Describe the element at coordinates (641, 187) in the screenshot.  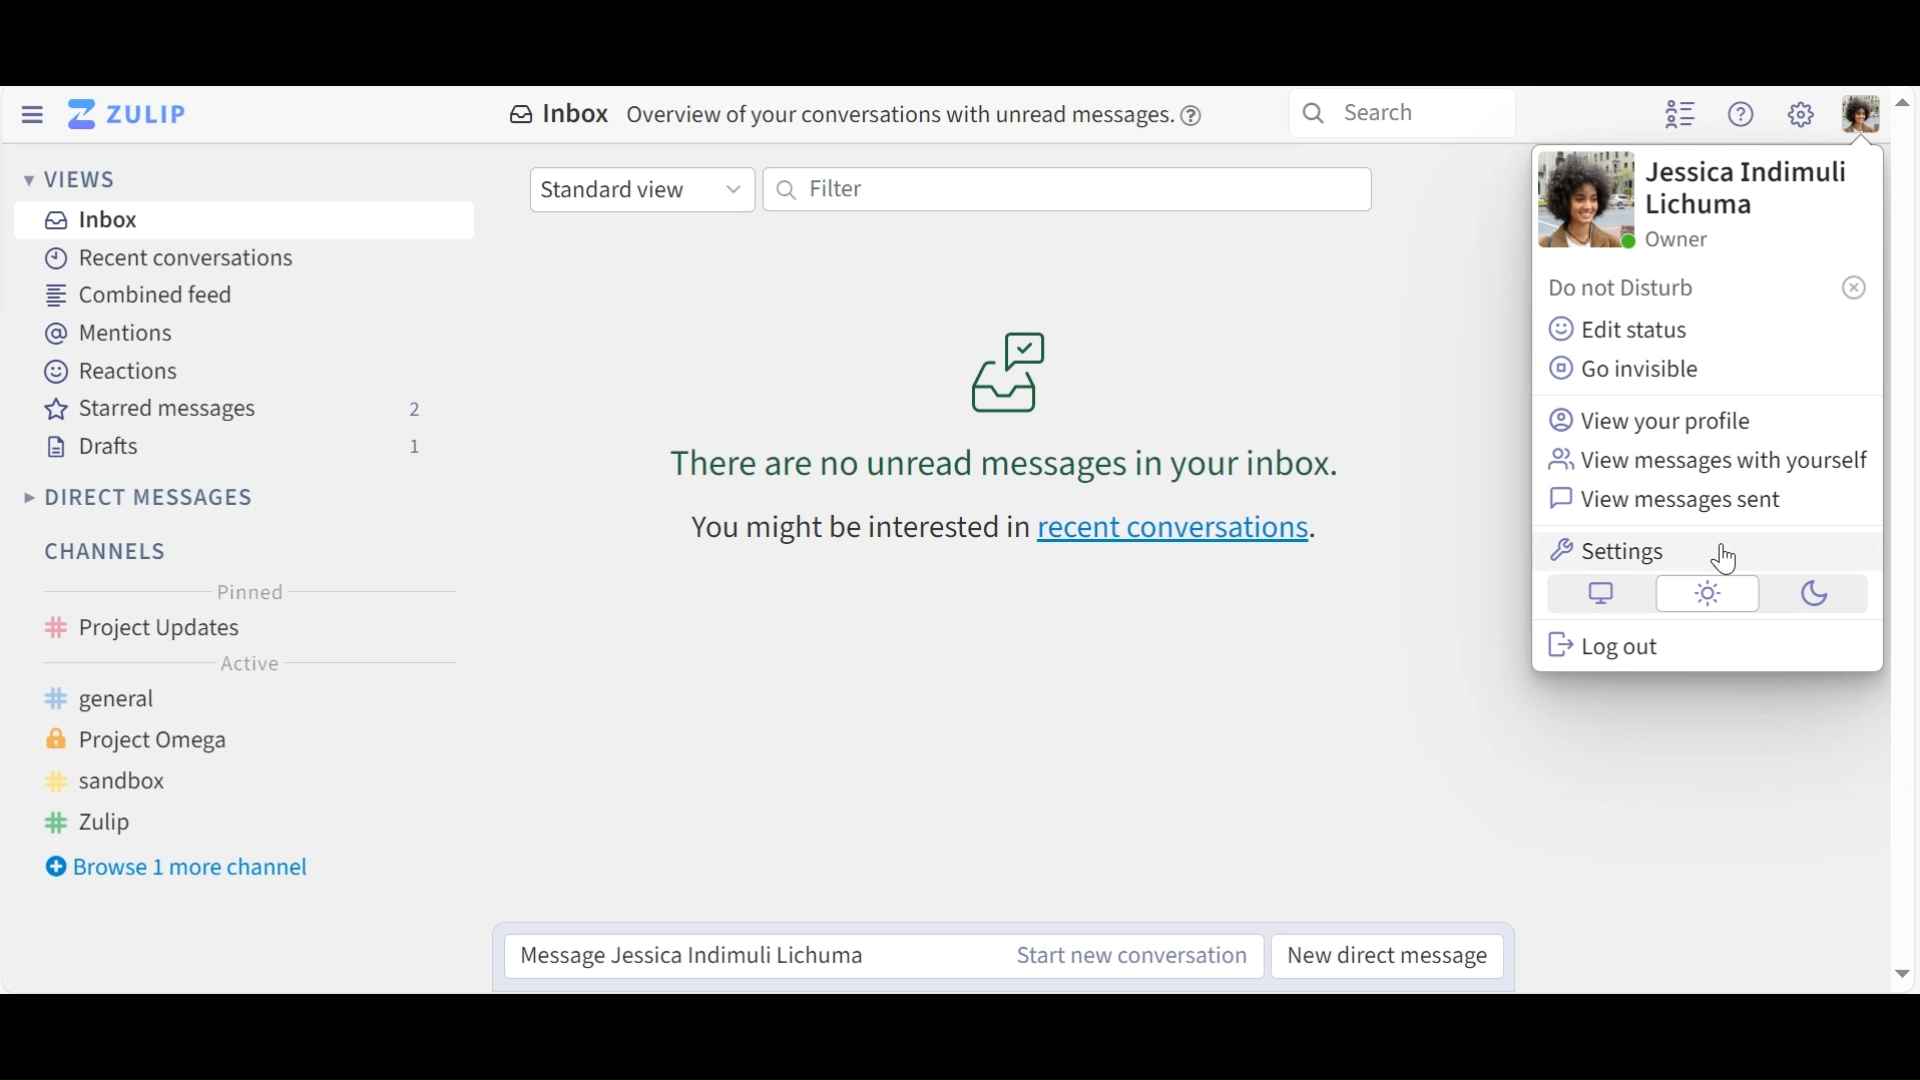
I see `Standard View` at that location.